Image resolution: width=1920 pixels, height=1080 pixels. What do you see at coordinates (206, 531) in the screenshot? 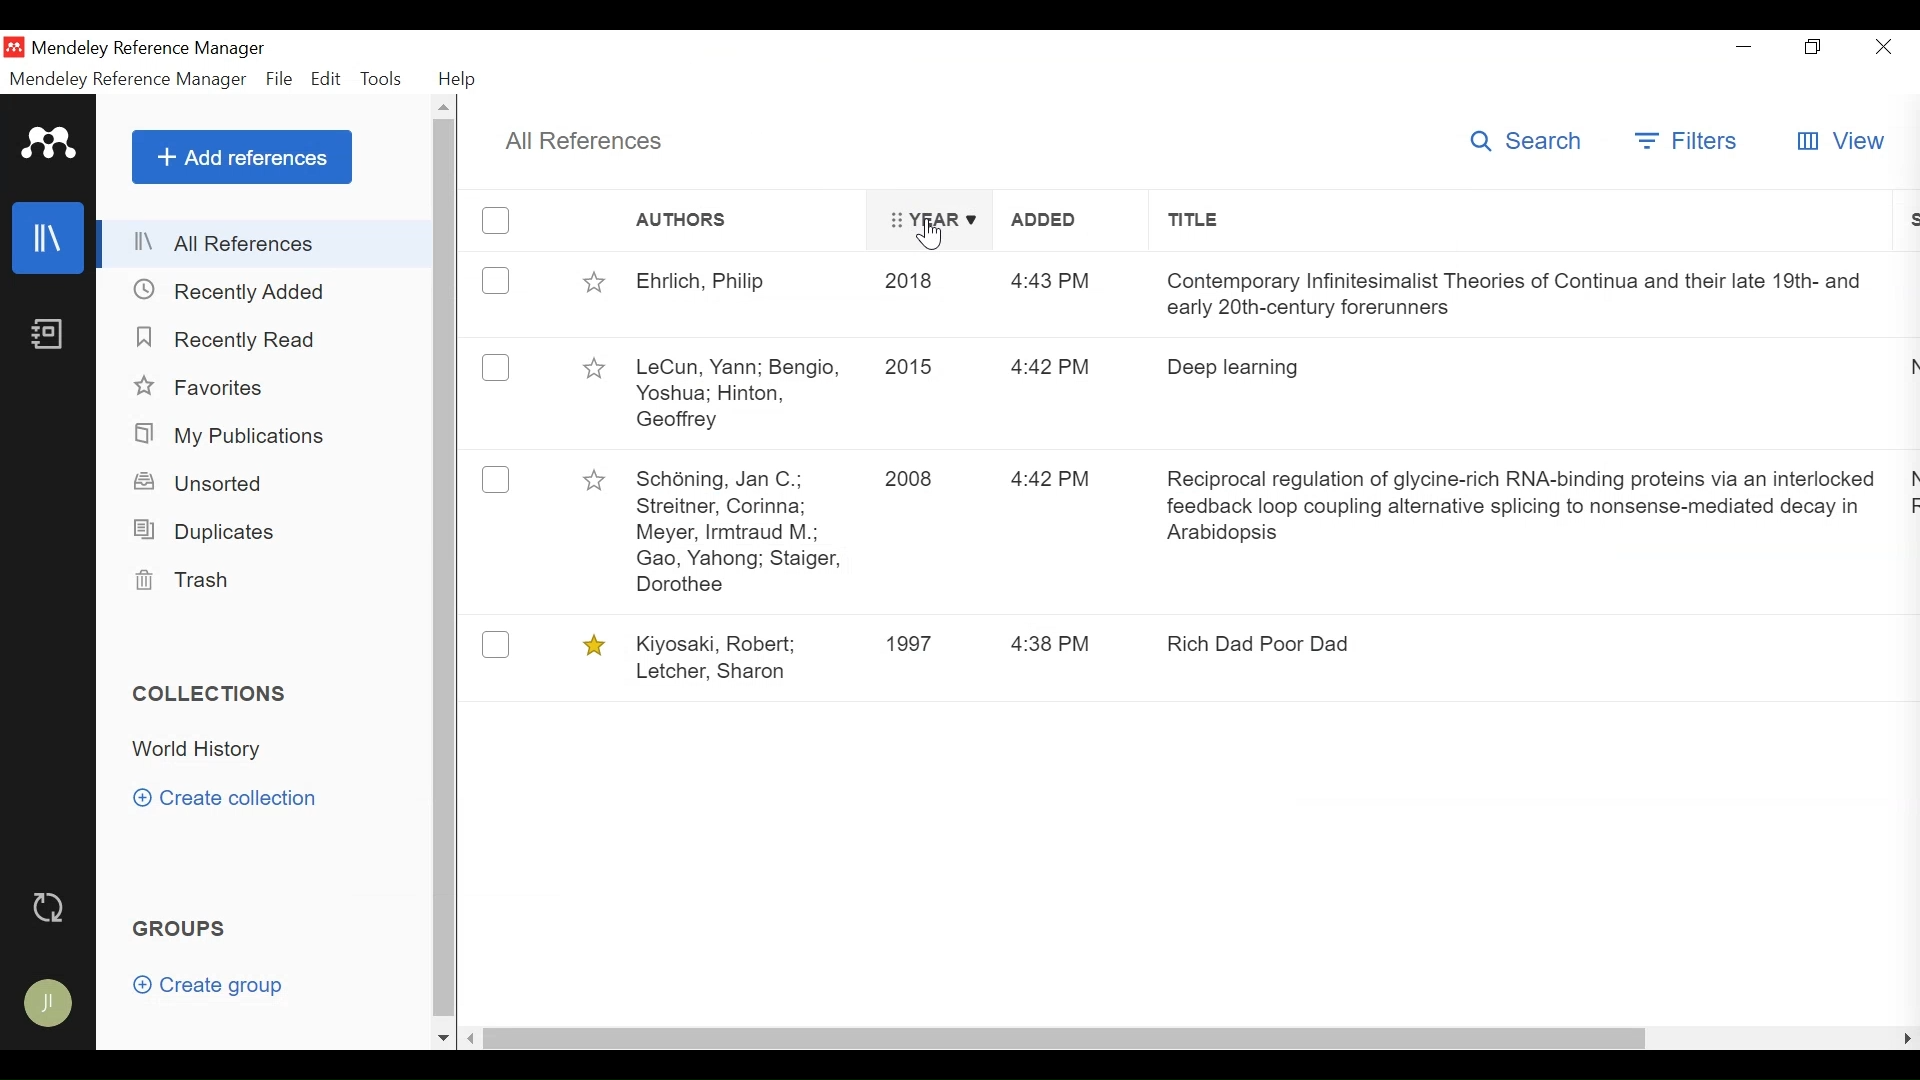
I see `Duplicates` at bounding box center [206, 531].